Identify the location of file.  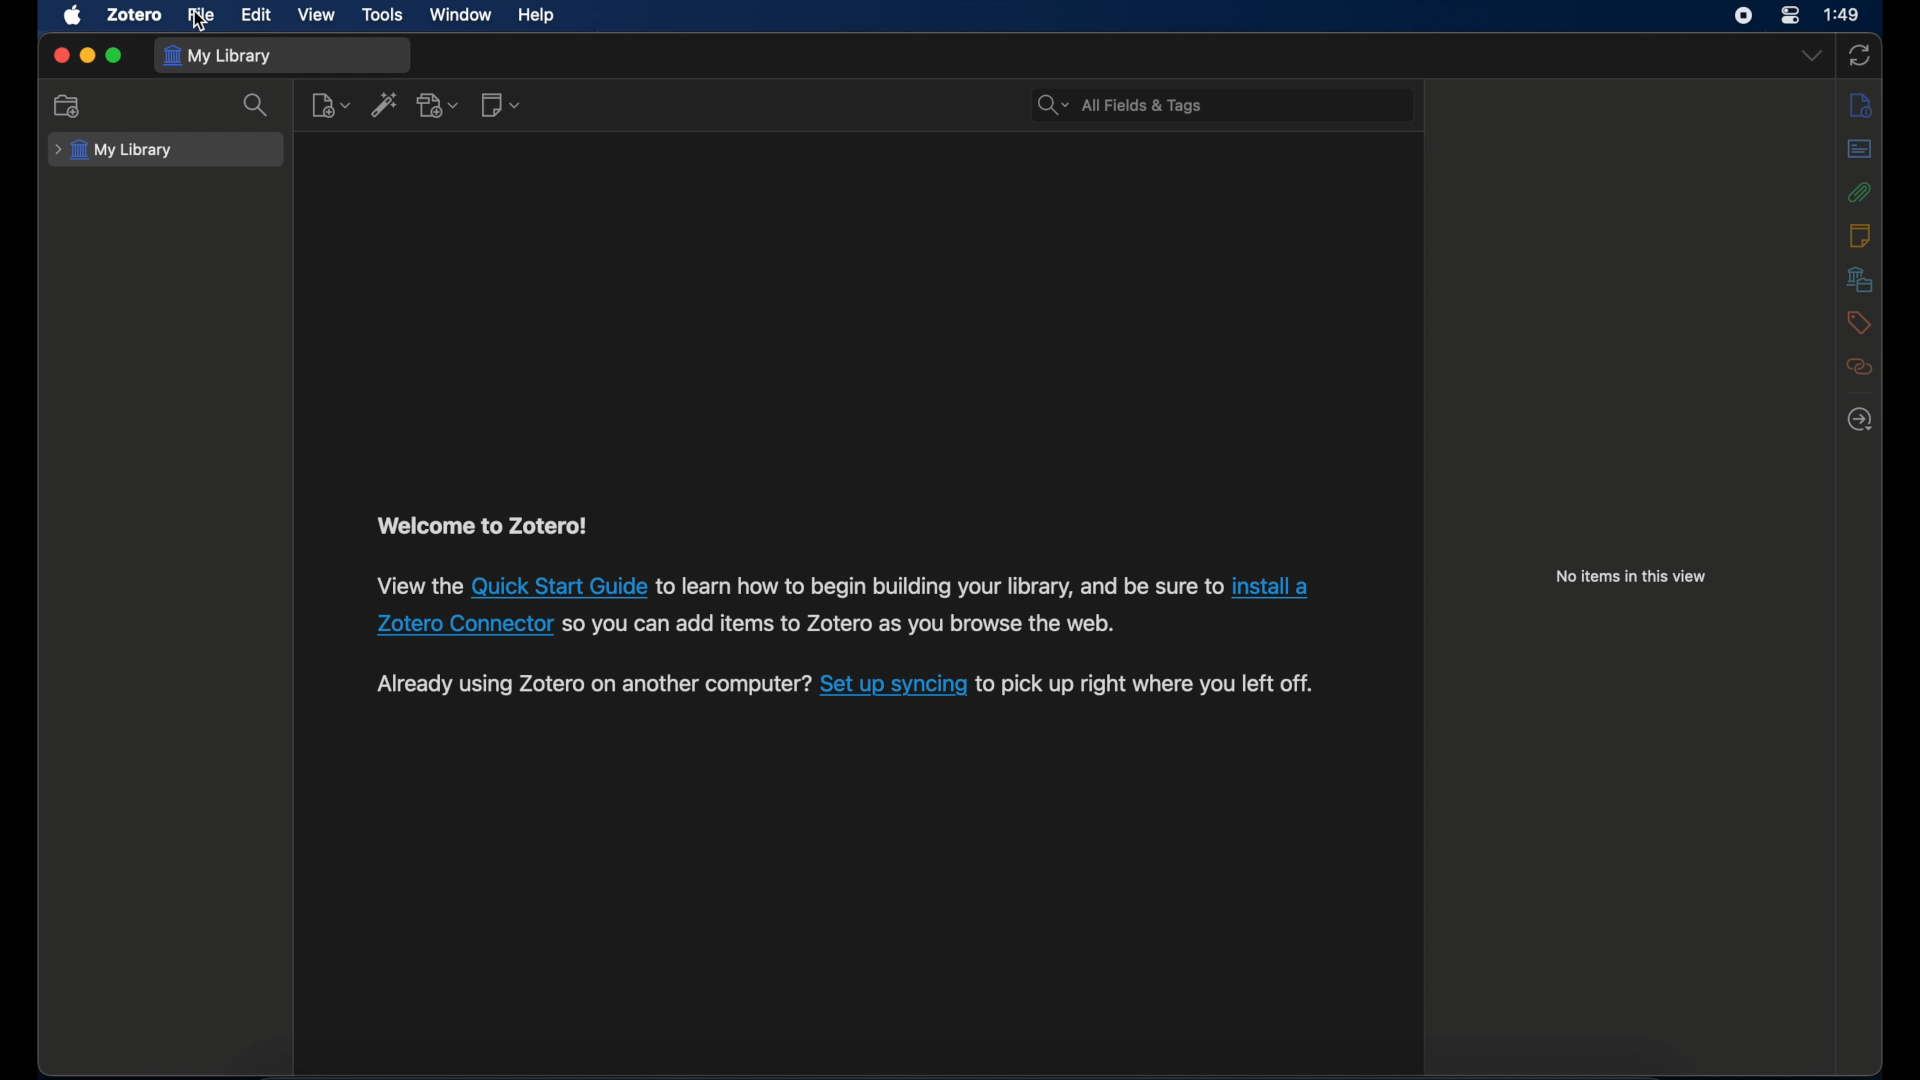
(202, 16).